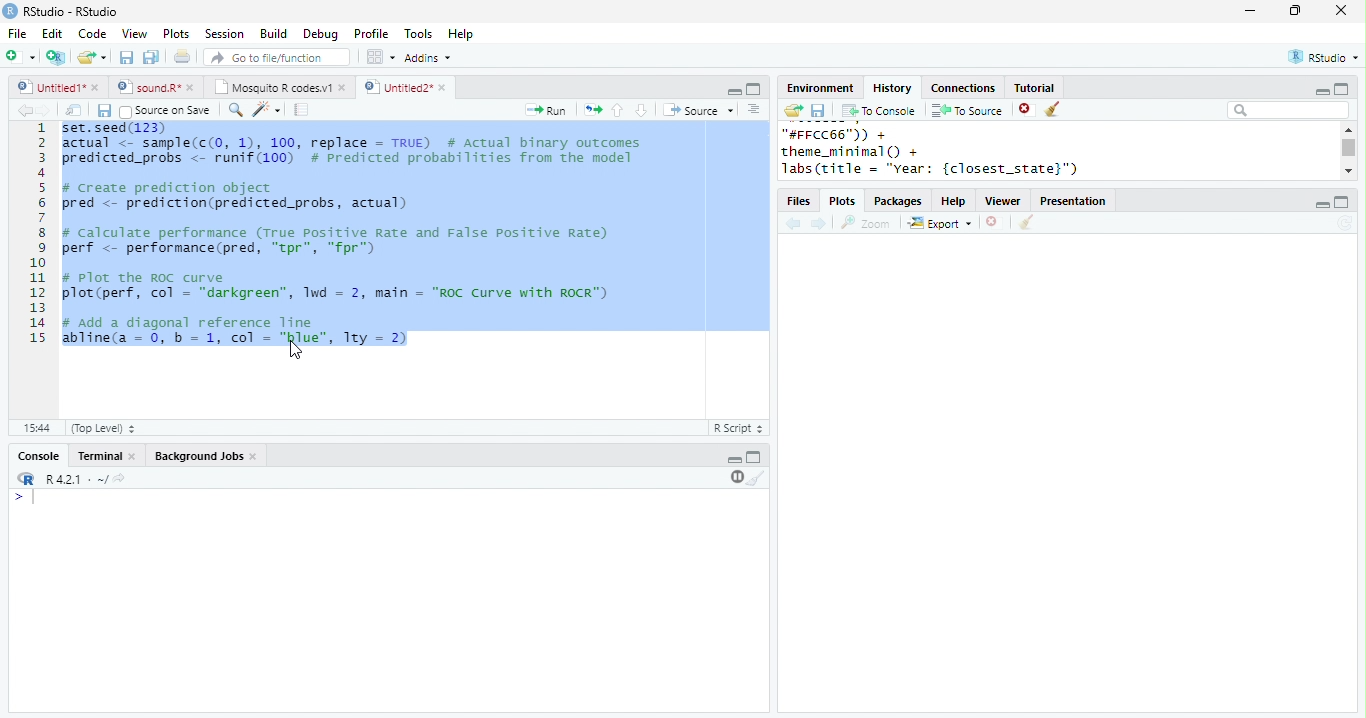 The width and height of the screenshot is (1366, 718). Describe the element at coordinates (898, 202) in the screenshot. I see `Packages` at that location.